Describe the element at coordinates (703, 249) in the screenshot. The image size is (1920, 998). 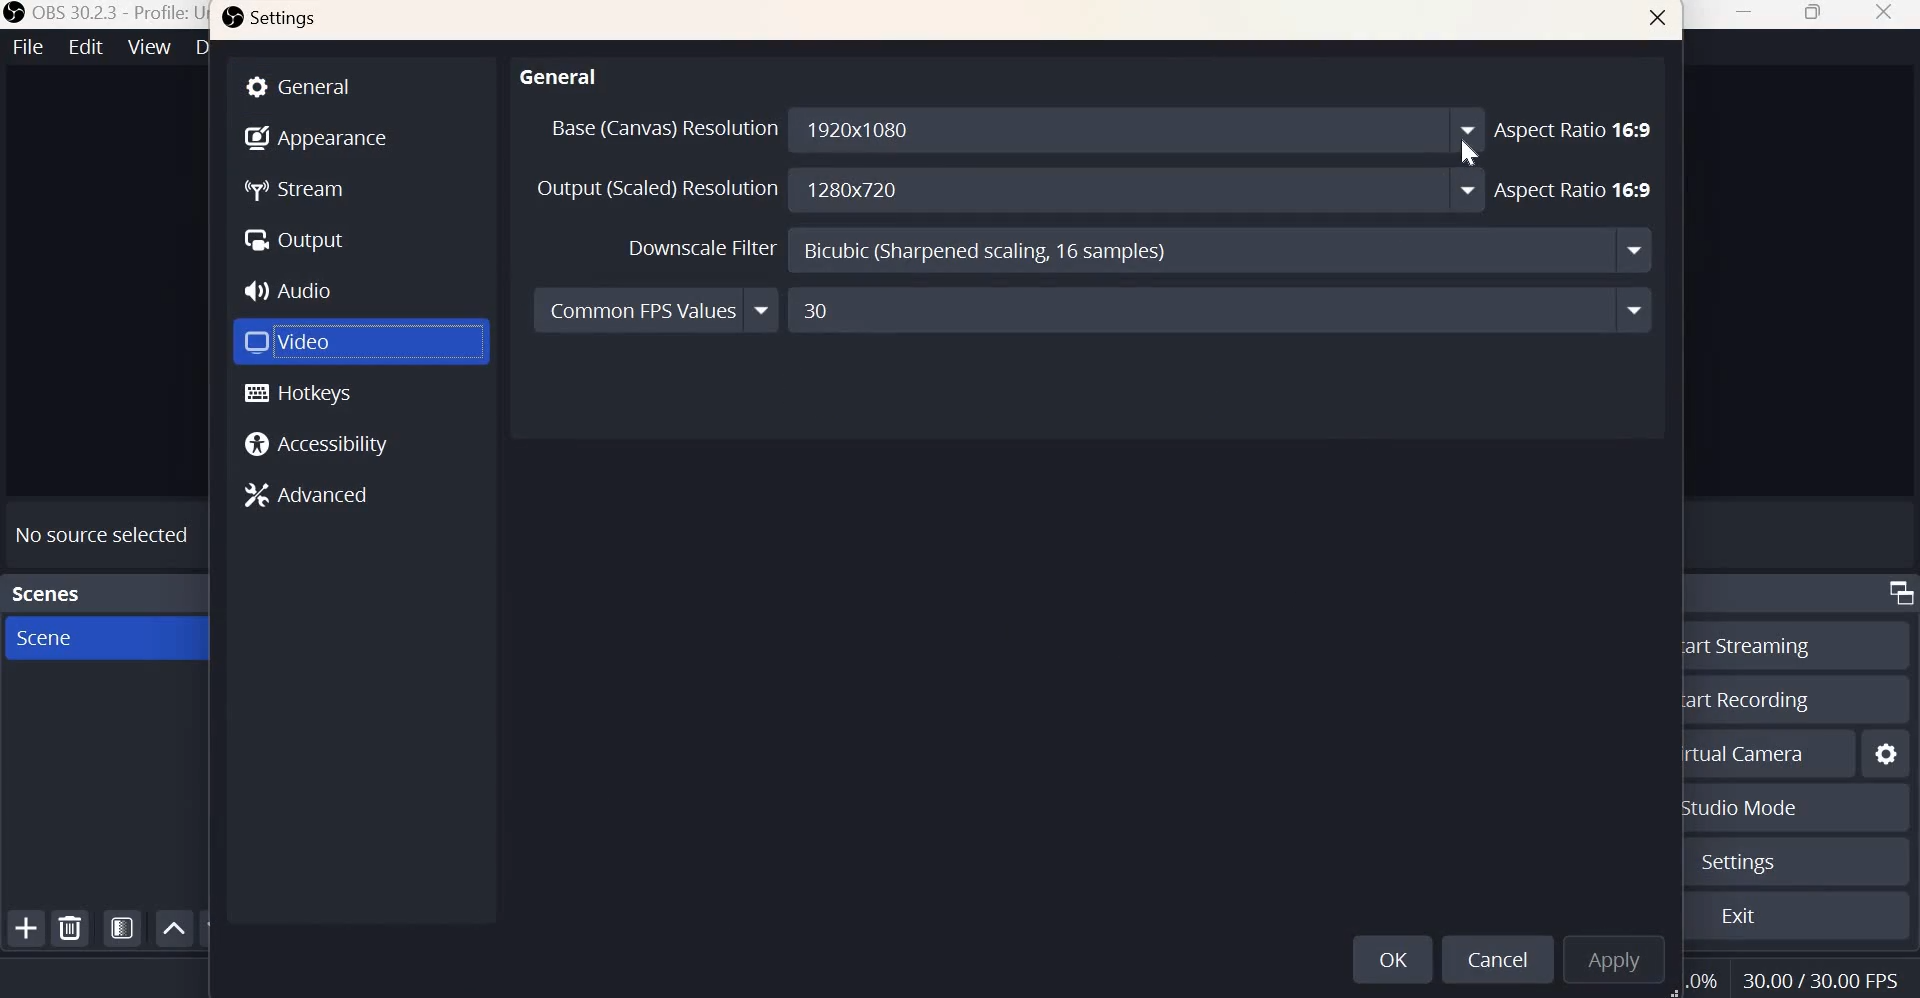
I see `Downscale Filter` at that location.